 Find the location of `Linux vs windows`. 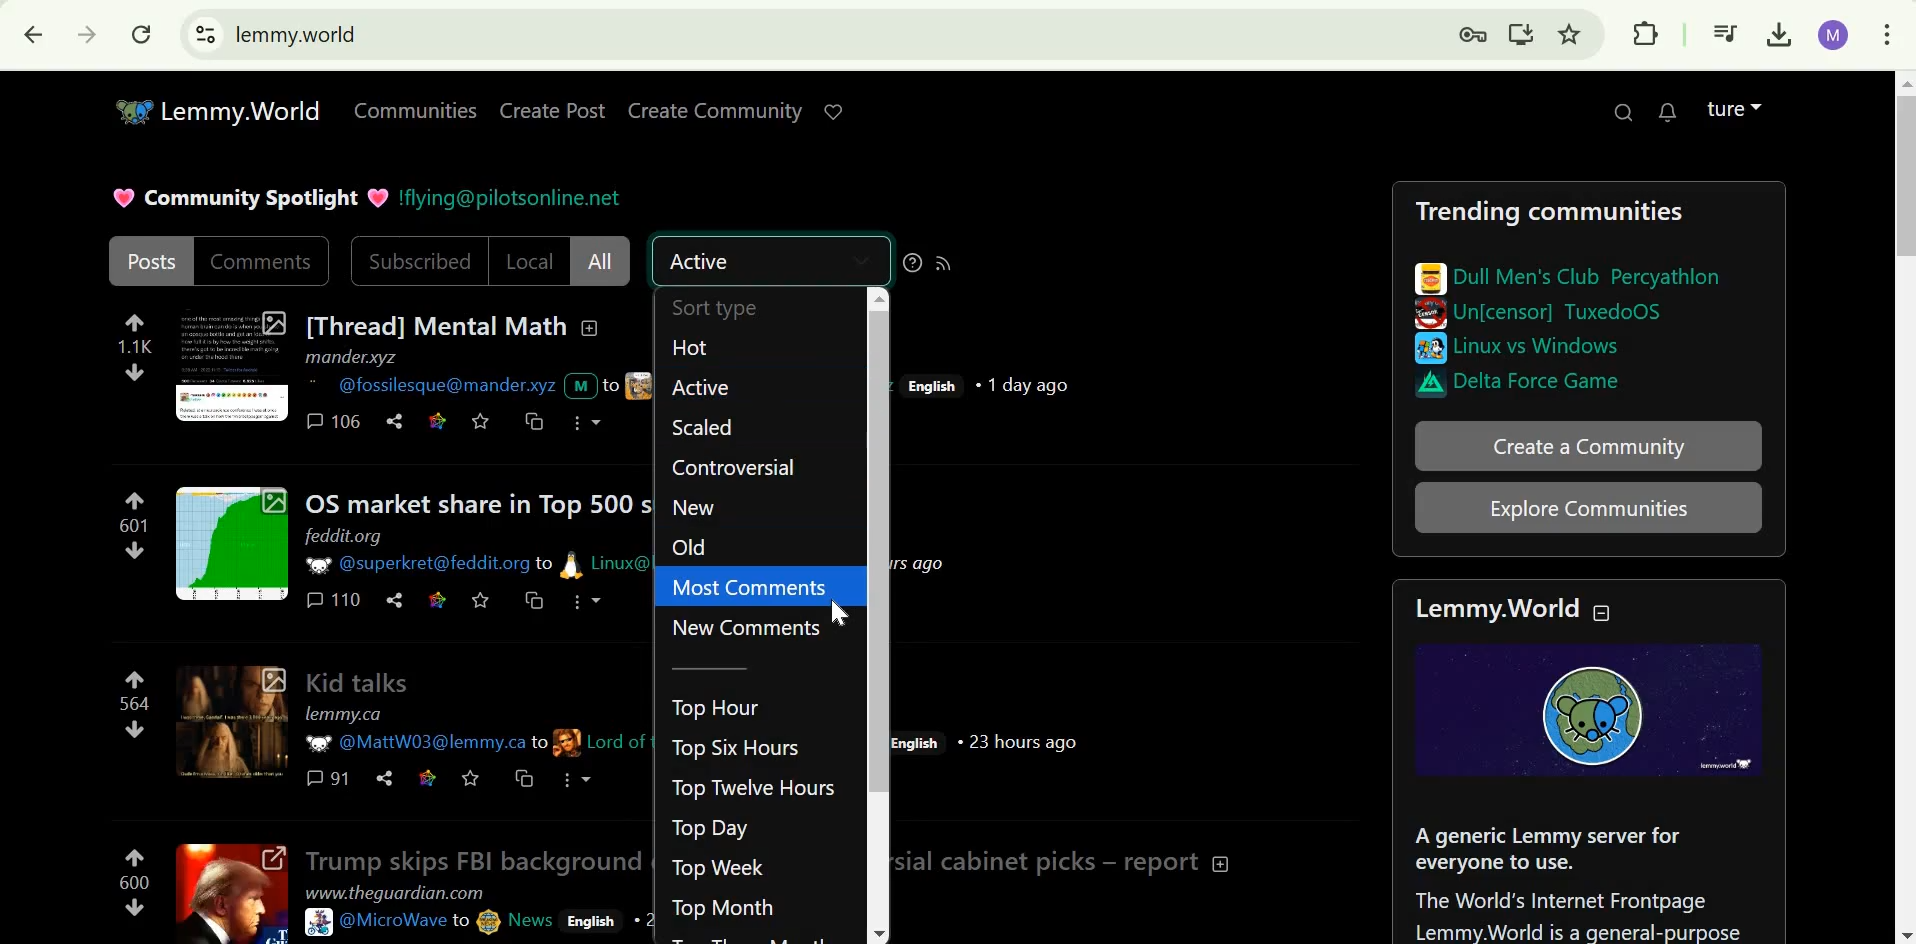

Linux vs windows is located at coordinates (1542, 347).